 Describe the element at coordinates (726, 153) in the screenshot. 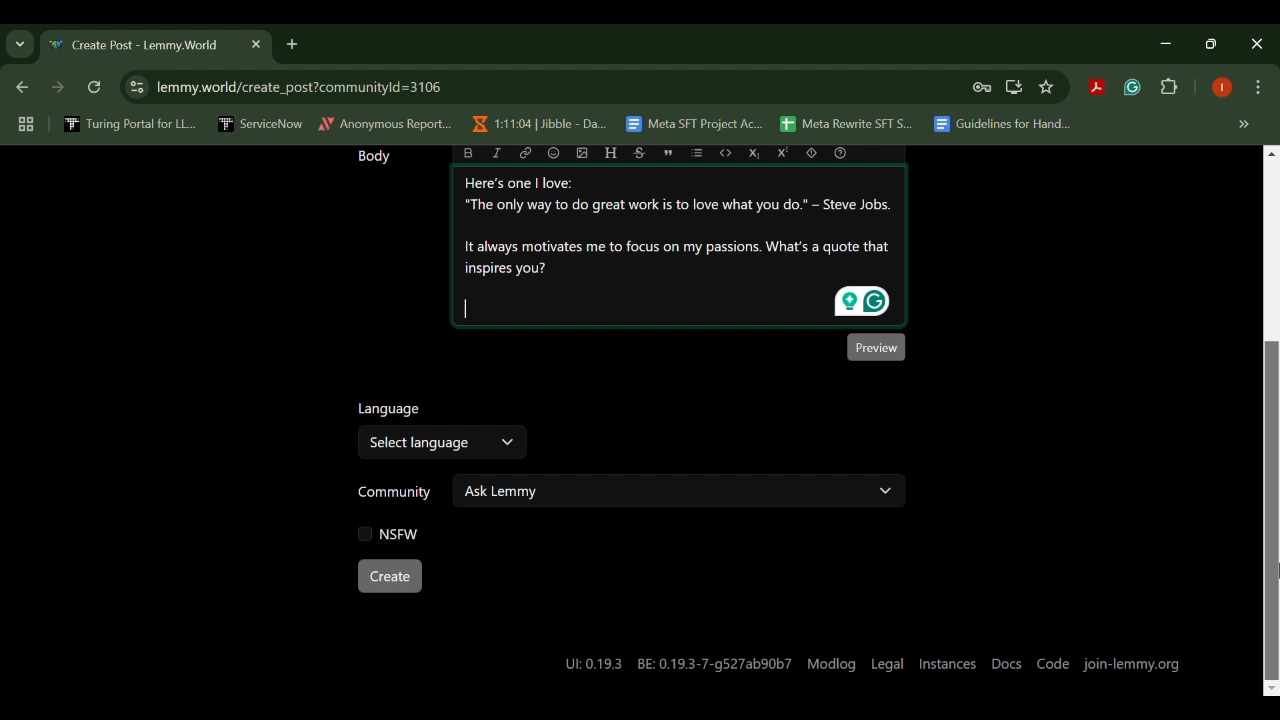

I see `code ` at that location.